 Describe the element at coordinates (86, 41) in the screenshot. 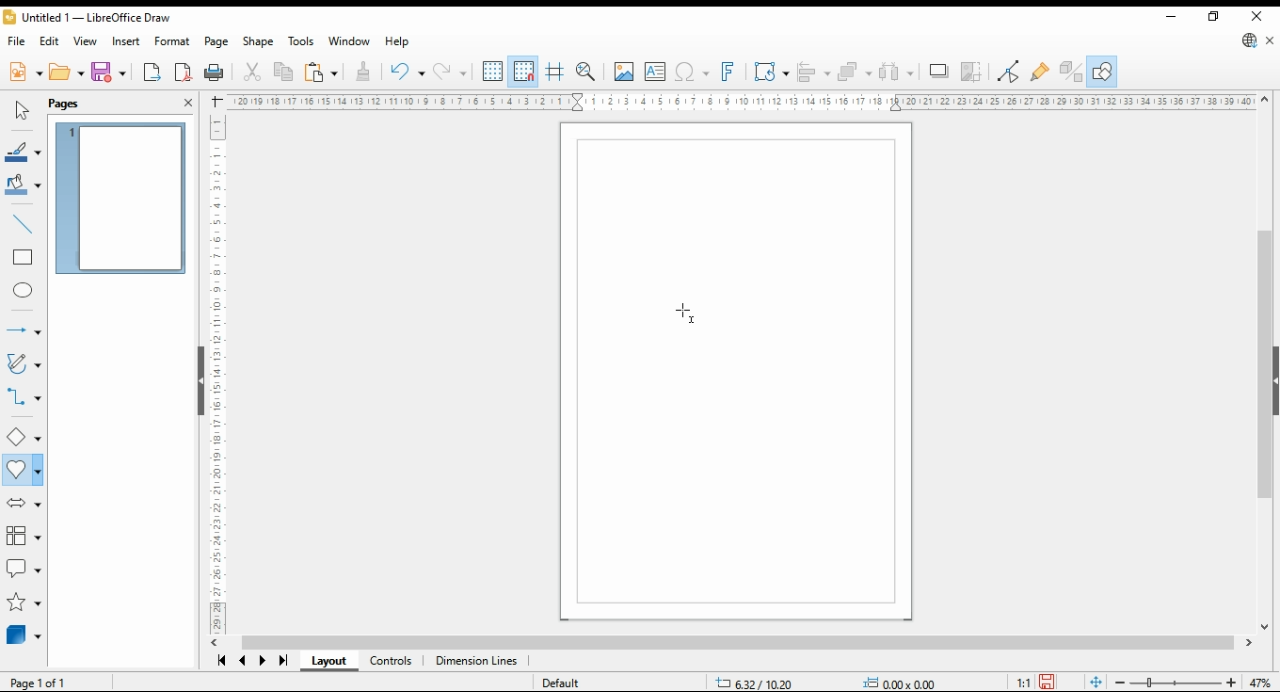

I see `view` at that location.